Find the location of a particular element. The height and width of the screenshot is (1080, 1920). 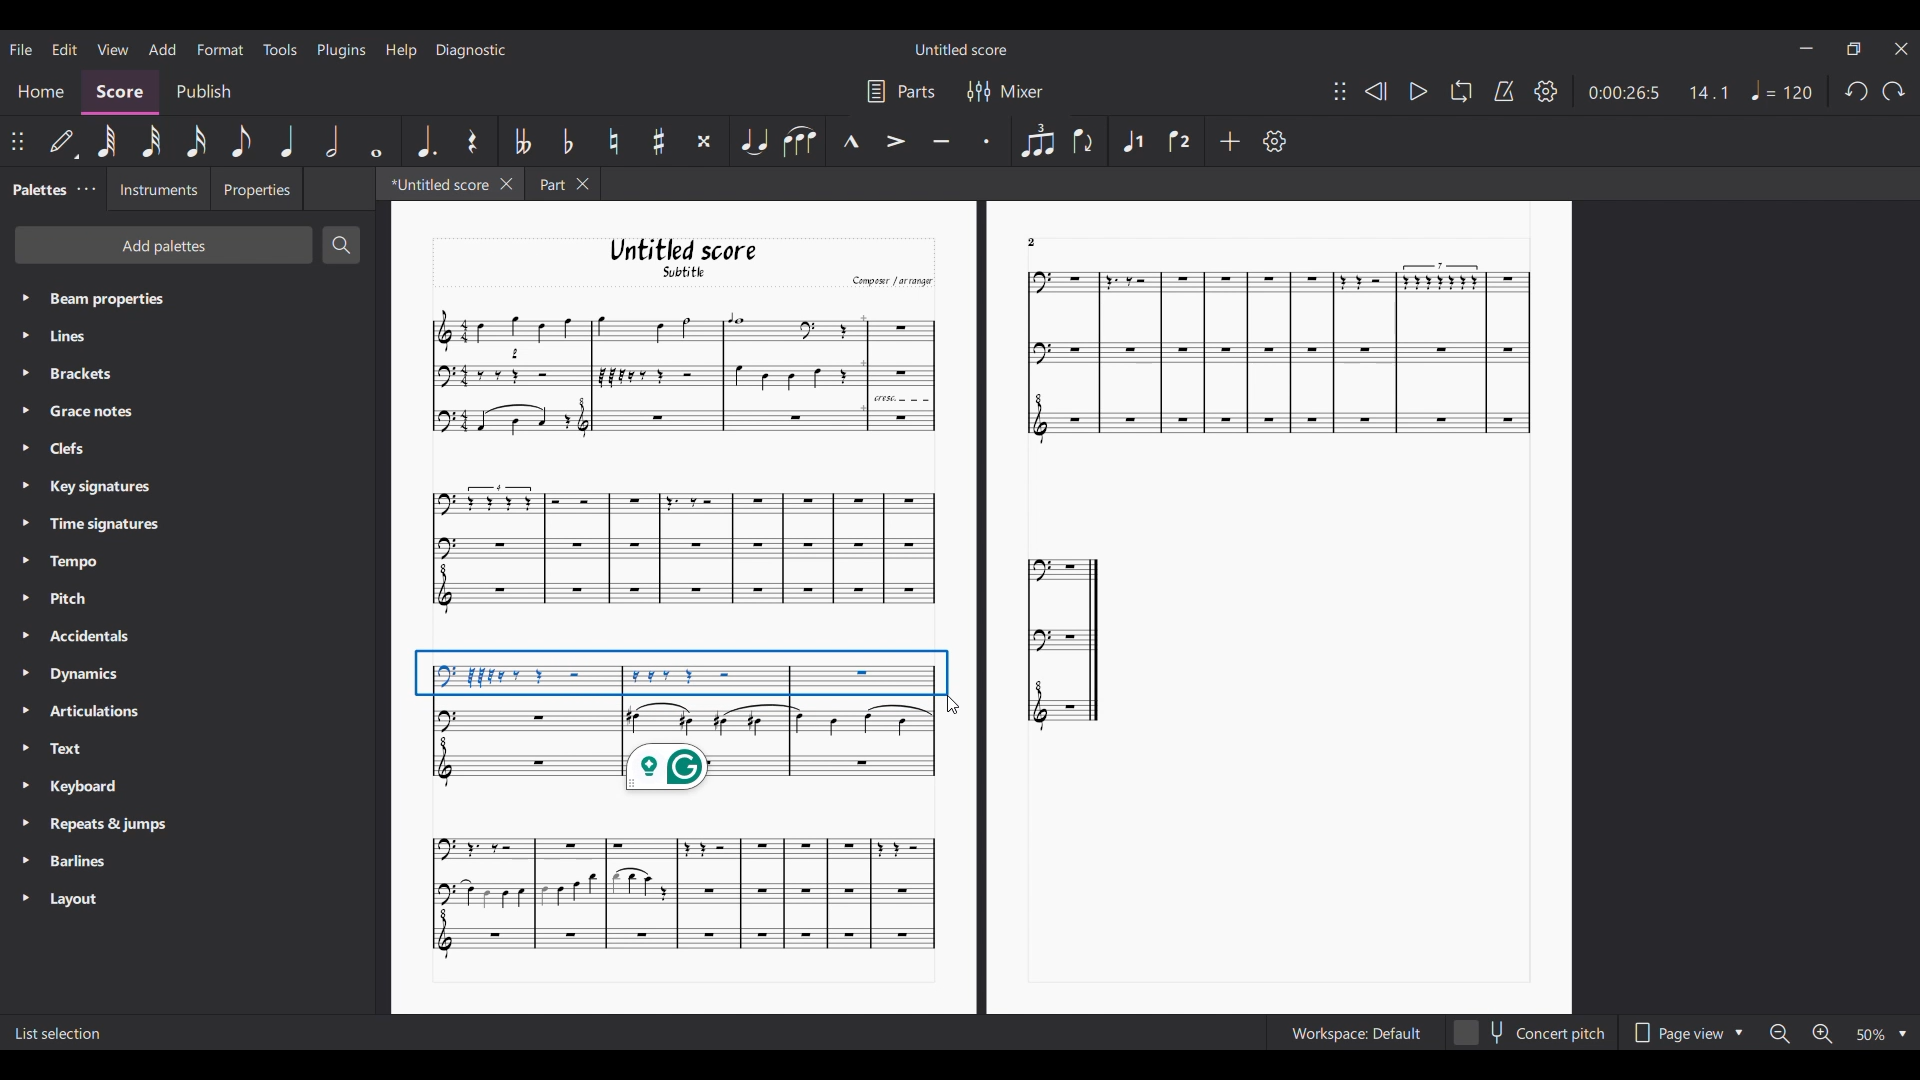

Voice 2 is located at coordinates (1180, 141).